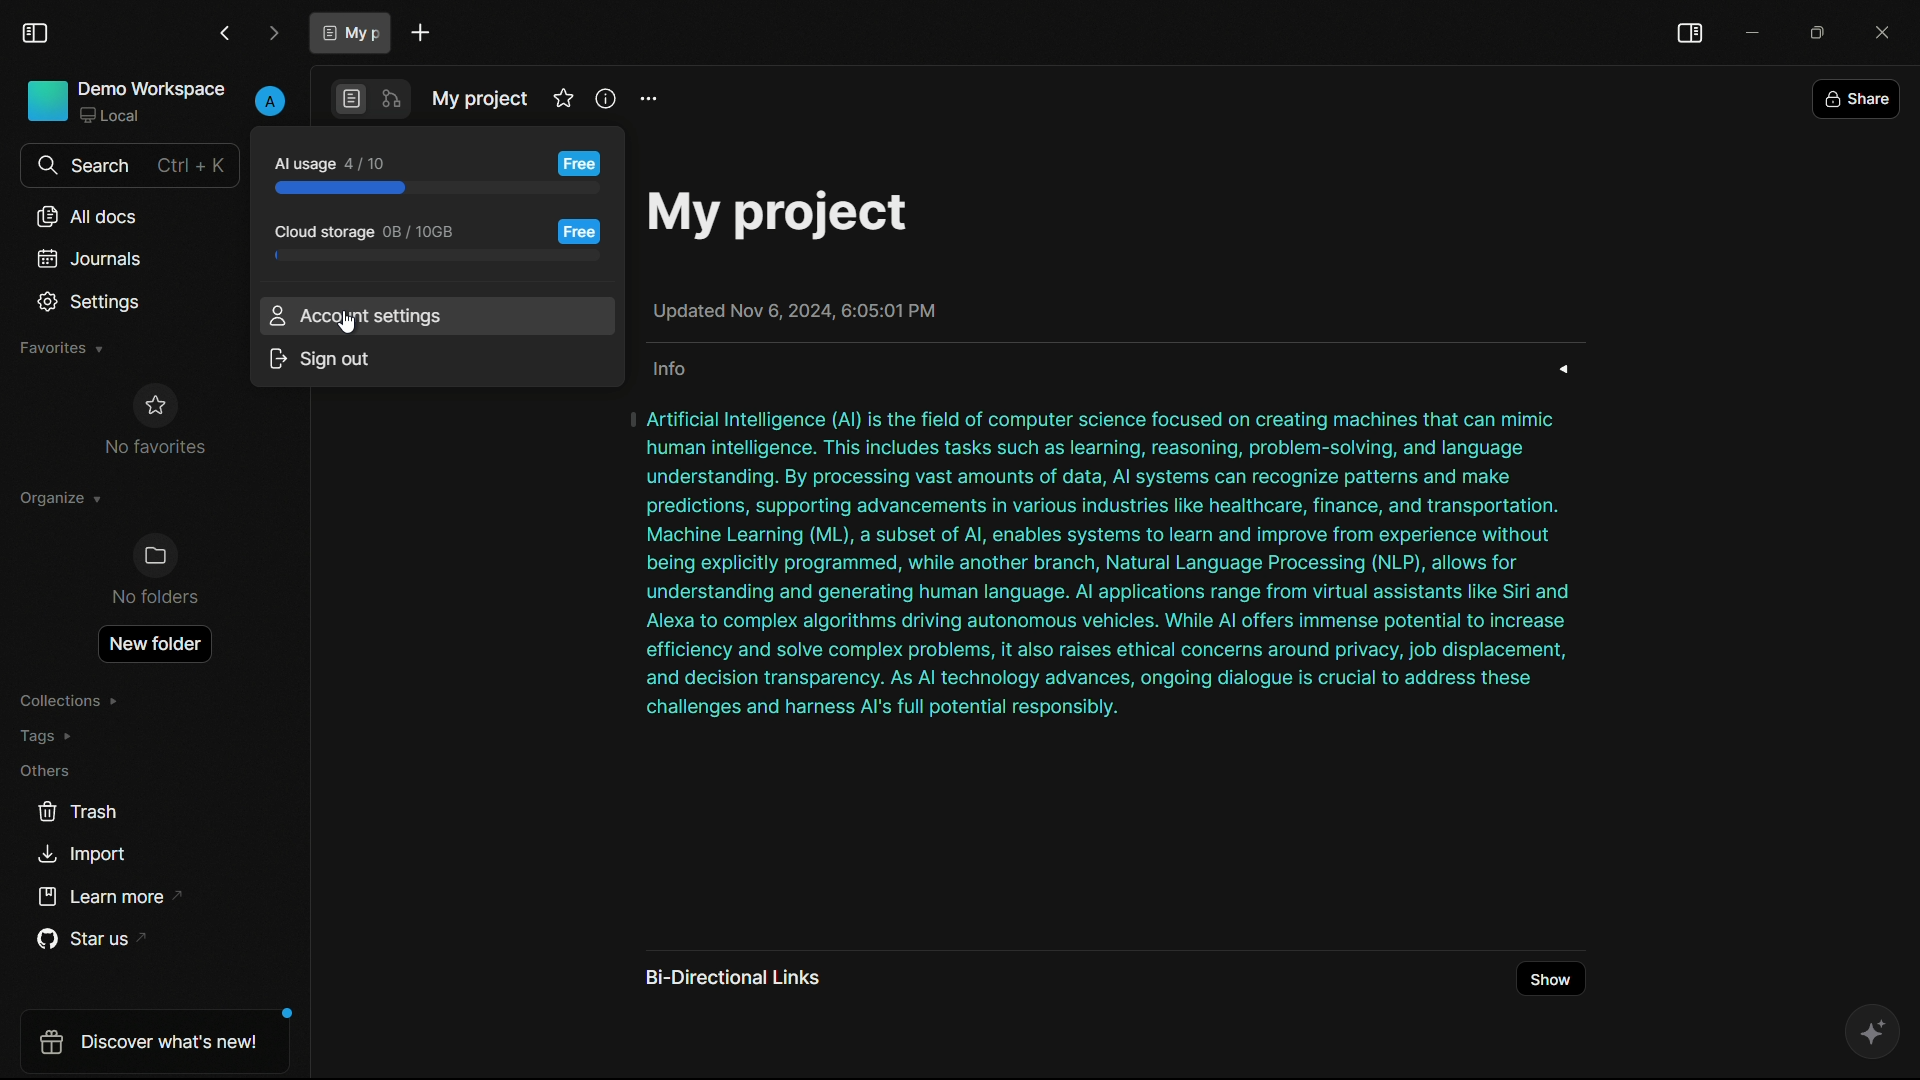 The width and height of the screenshot is (1920, 1080). I want to click on toggle sidebar, so click(37, 34).